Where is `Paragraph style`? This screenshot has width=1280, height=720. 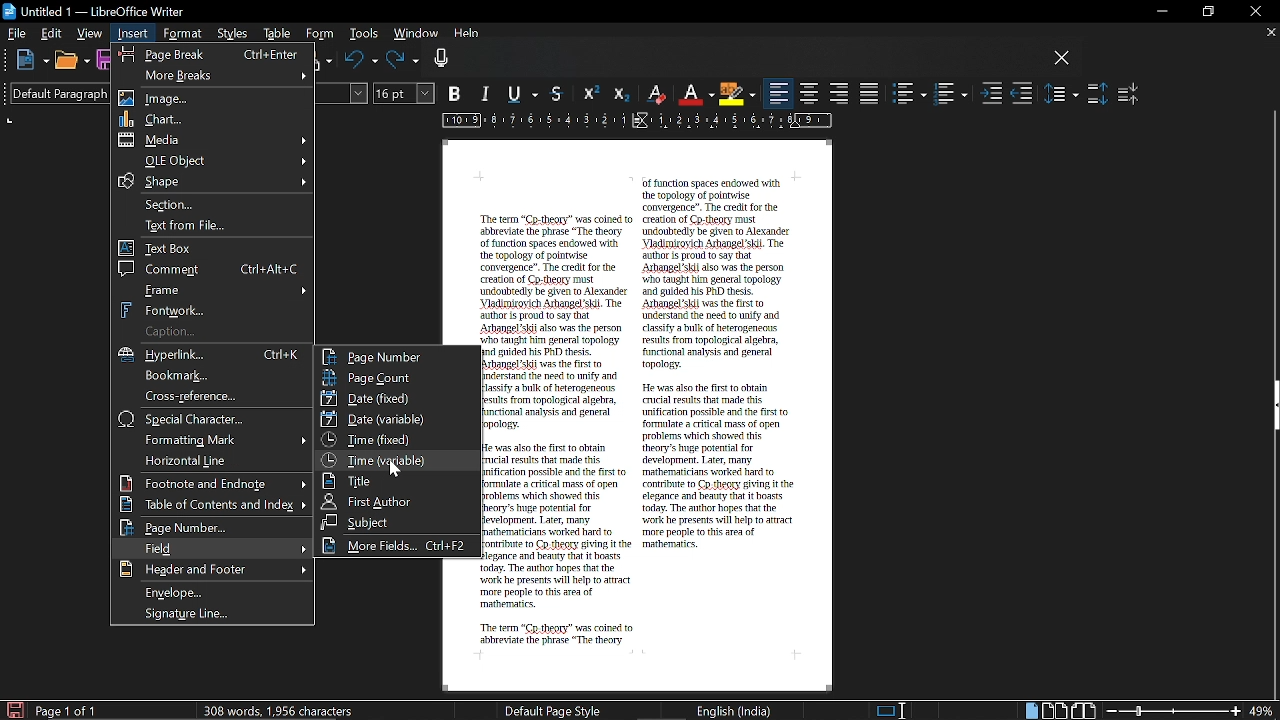 Paragraph style is located at coordinates (53, 93).